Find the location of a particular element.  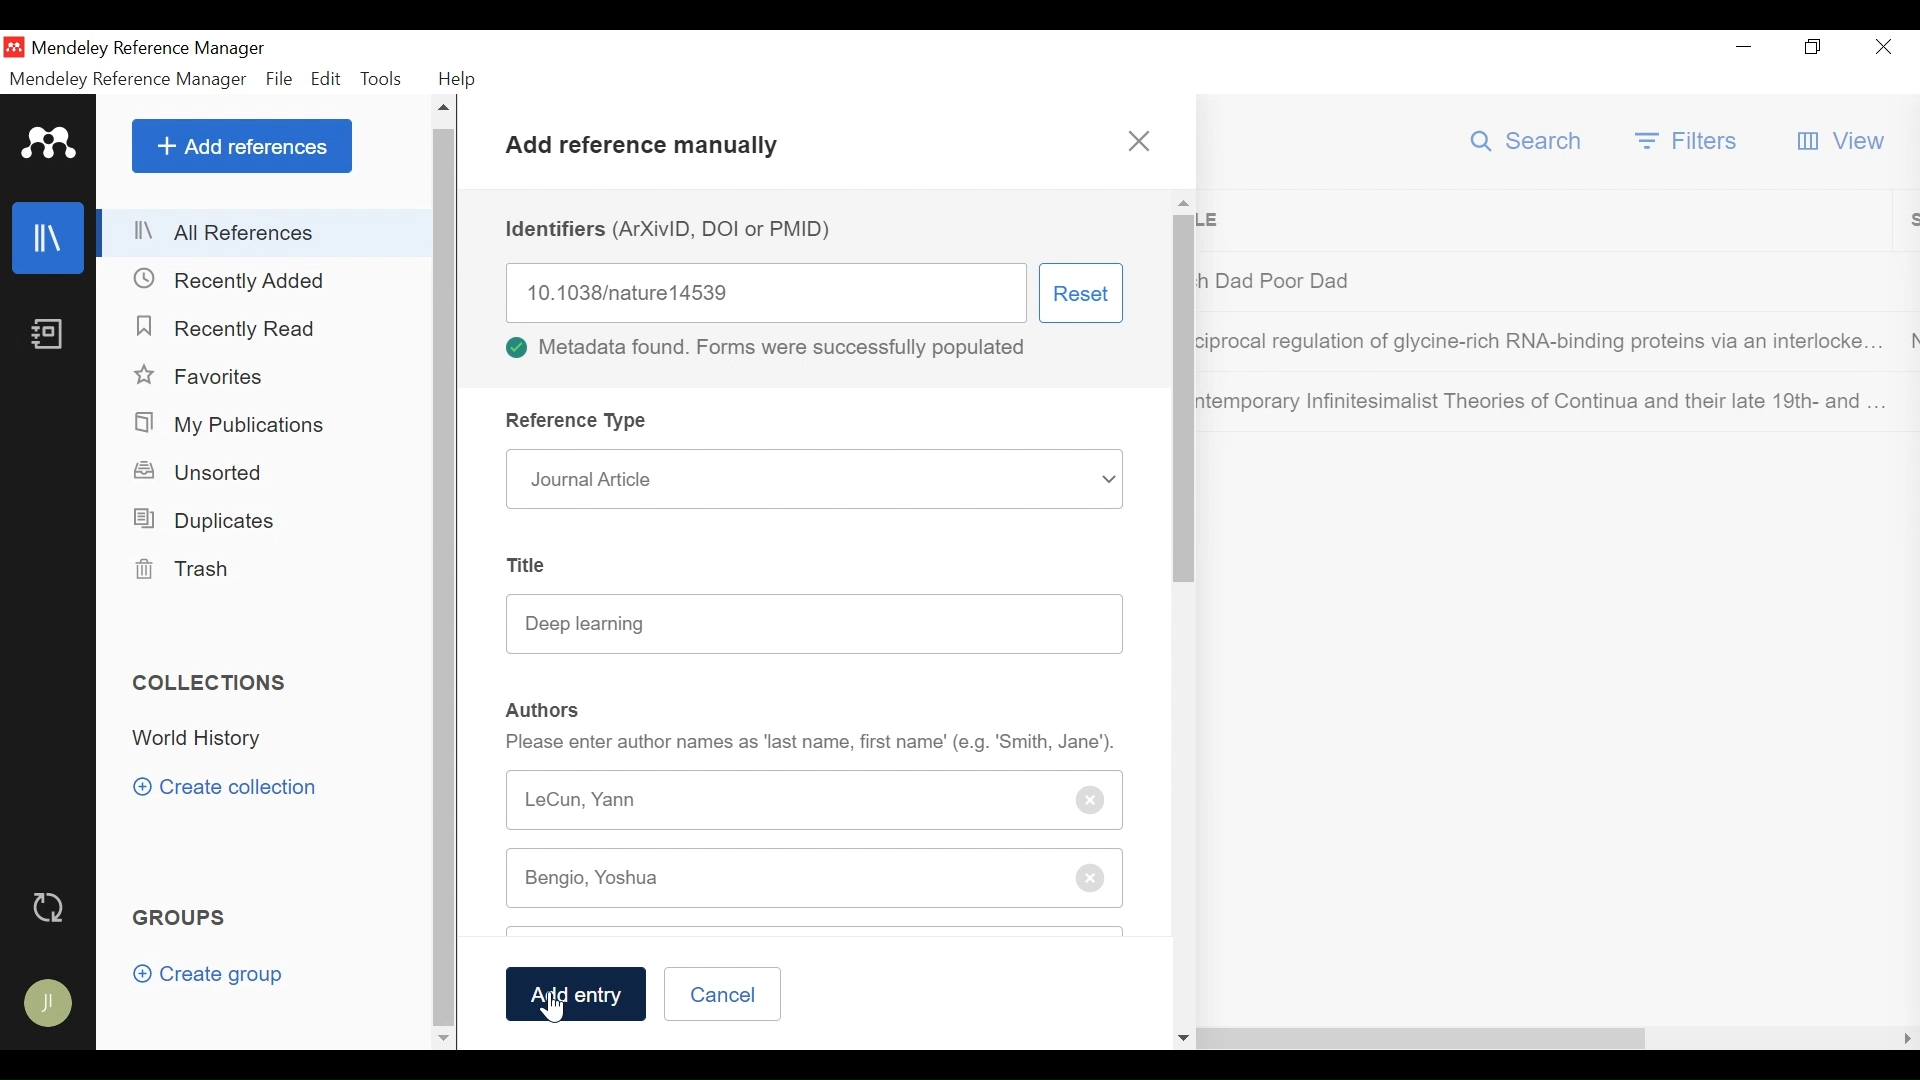

Mendeley Reference Manager is located at coordinates (155, 47).